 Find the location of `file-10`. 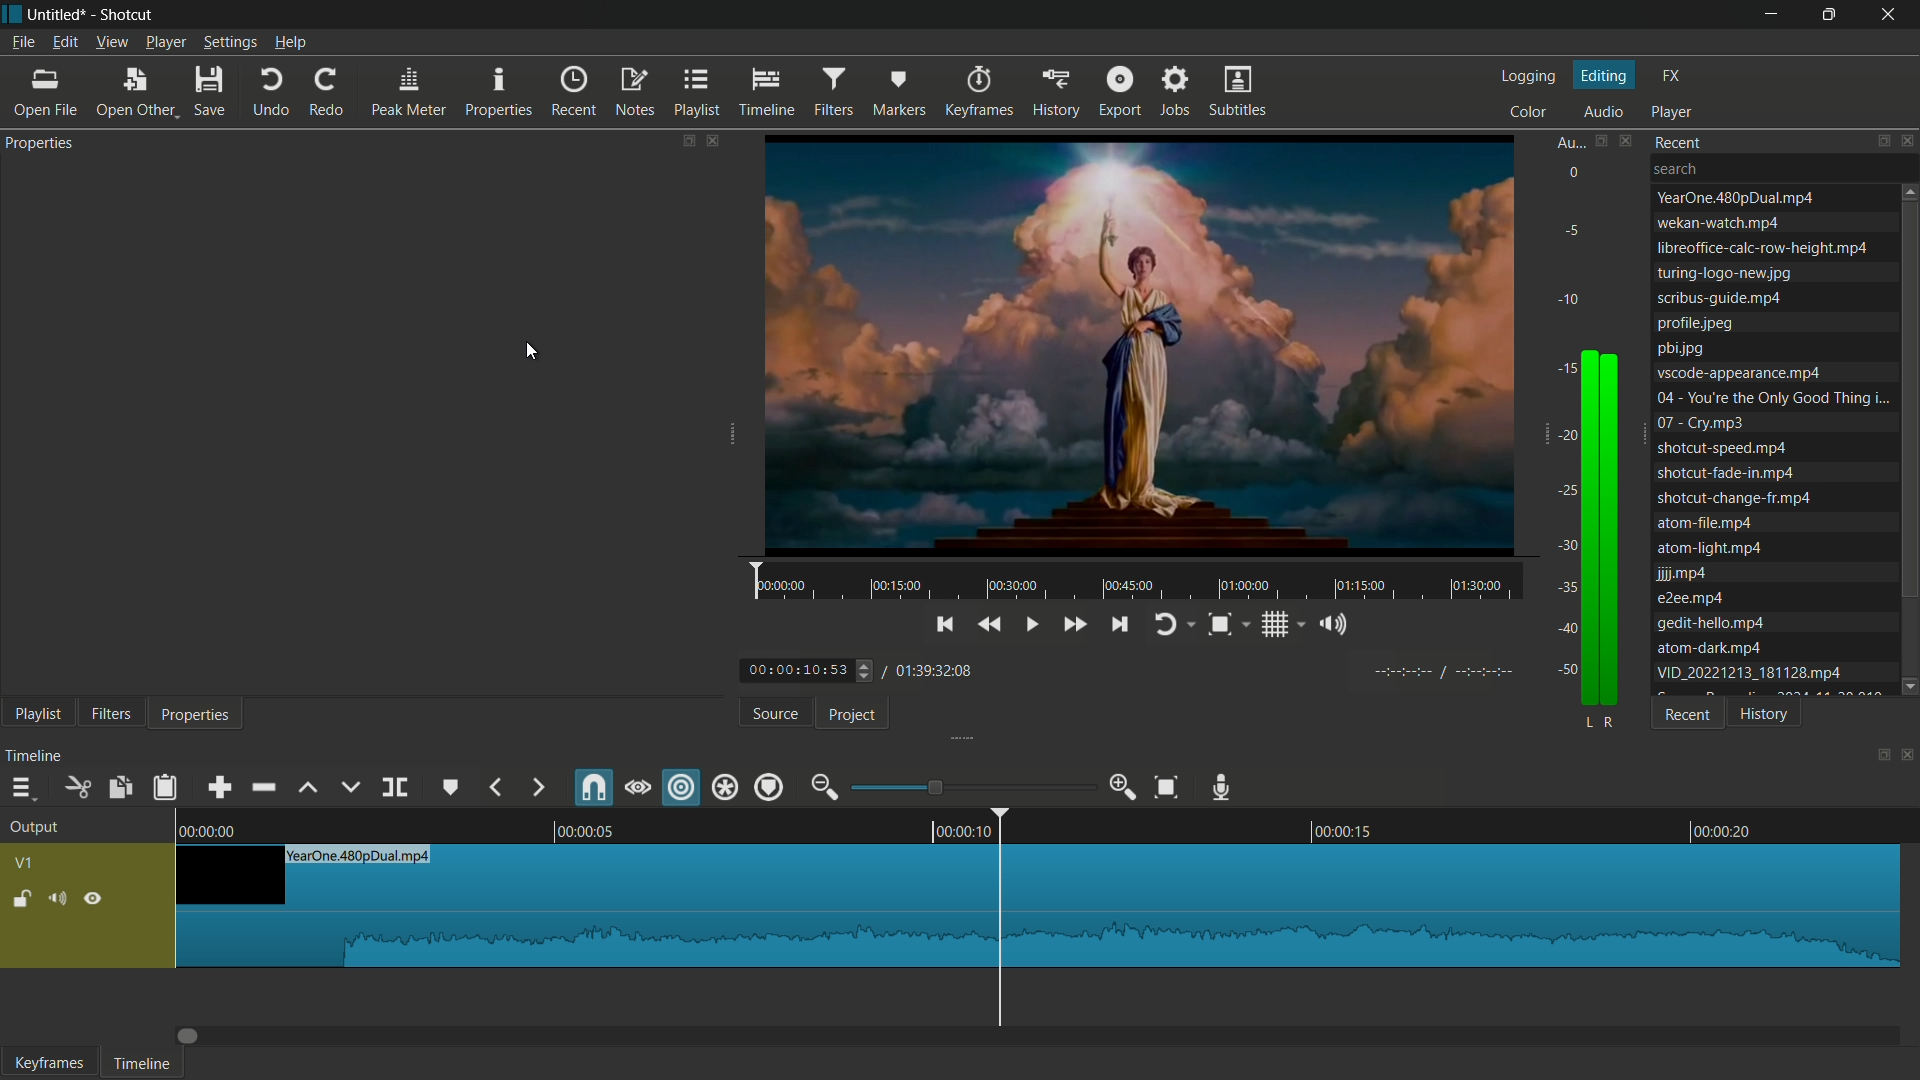

file-10 is located at coordinates (1705, 423).